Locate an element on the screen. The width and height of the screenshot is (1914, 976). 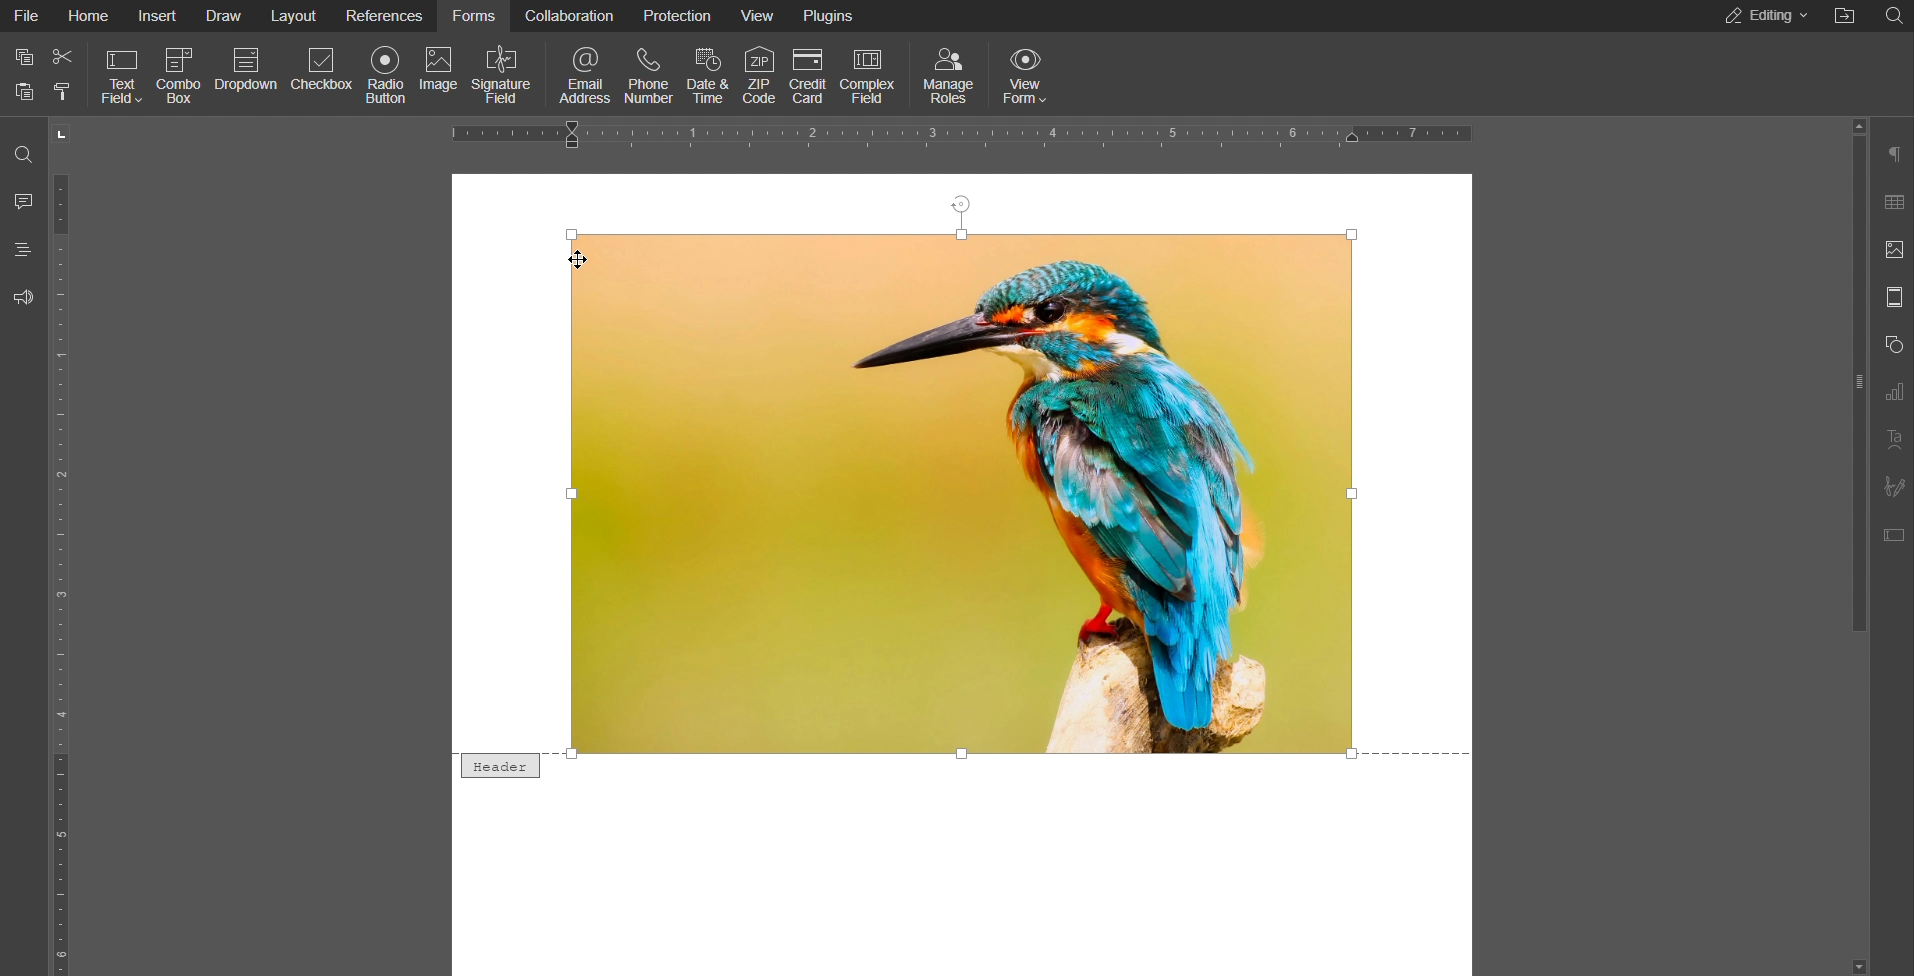
Open File Location is located at coordinates (1847, 15).